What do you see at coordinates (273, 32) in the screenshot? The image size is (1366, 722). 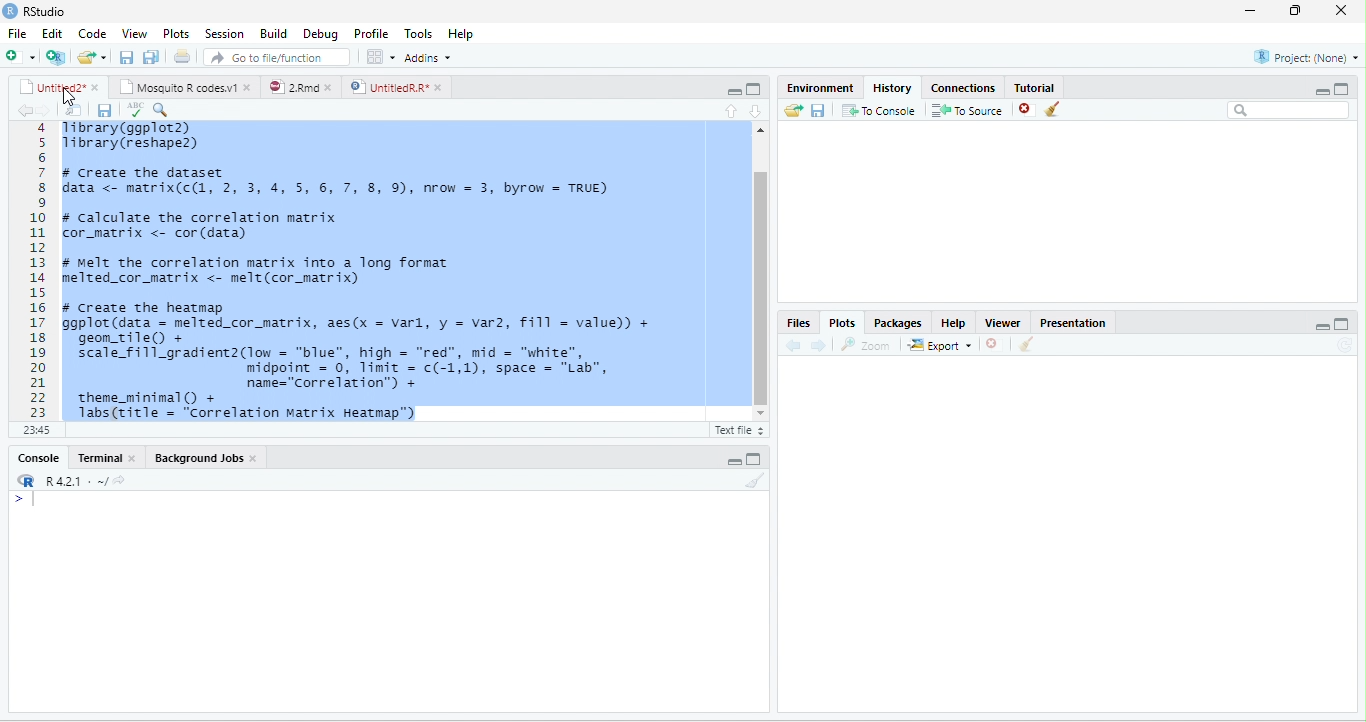 I see `build` at bounding box center [273, 32].